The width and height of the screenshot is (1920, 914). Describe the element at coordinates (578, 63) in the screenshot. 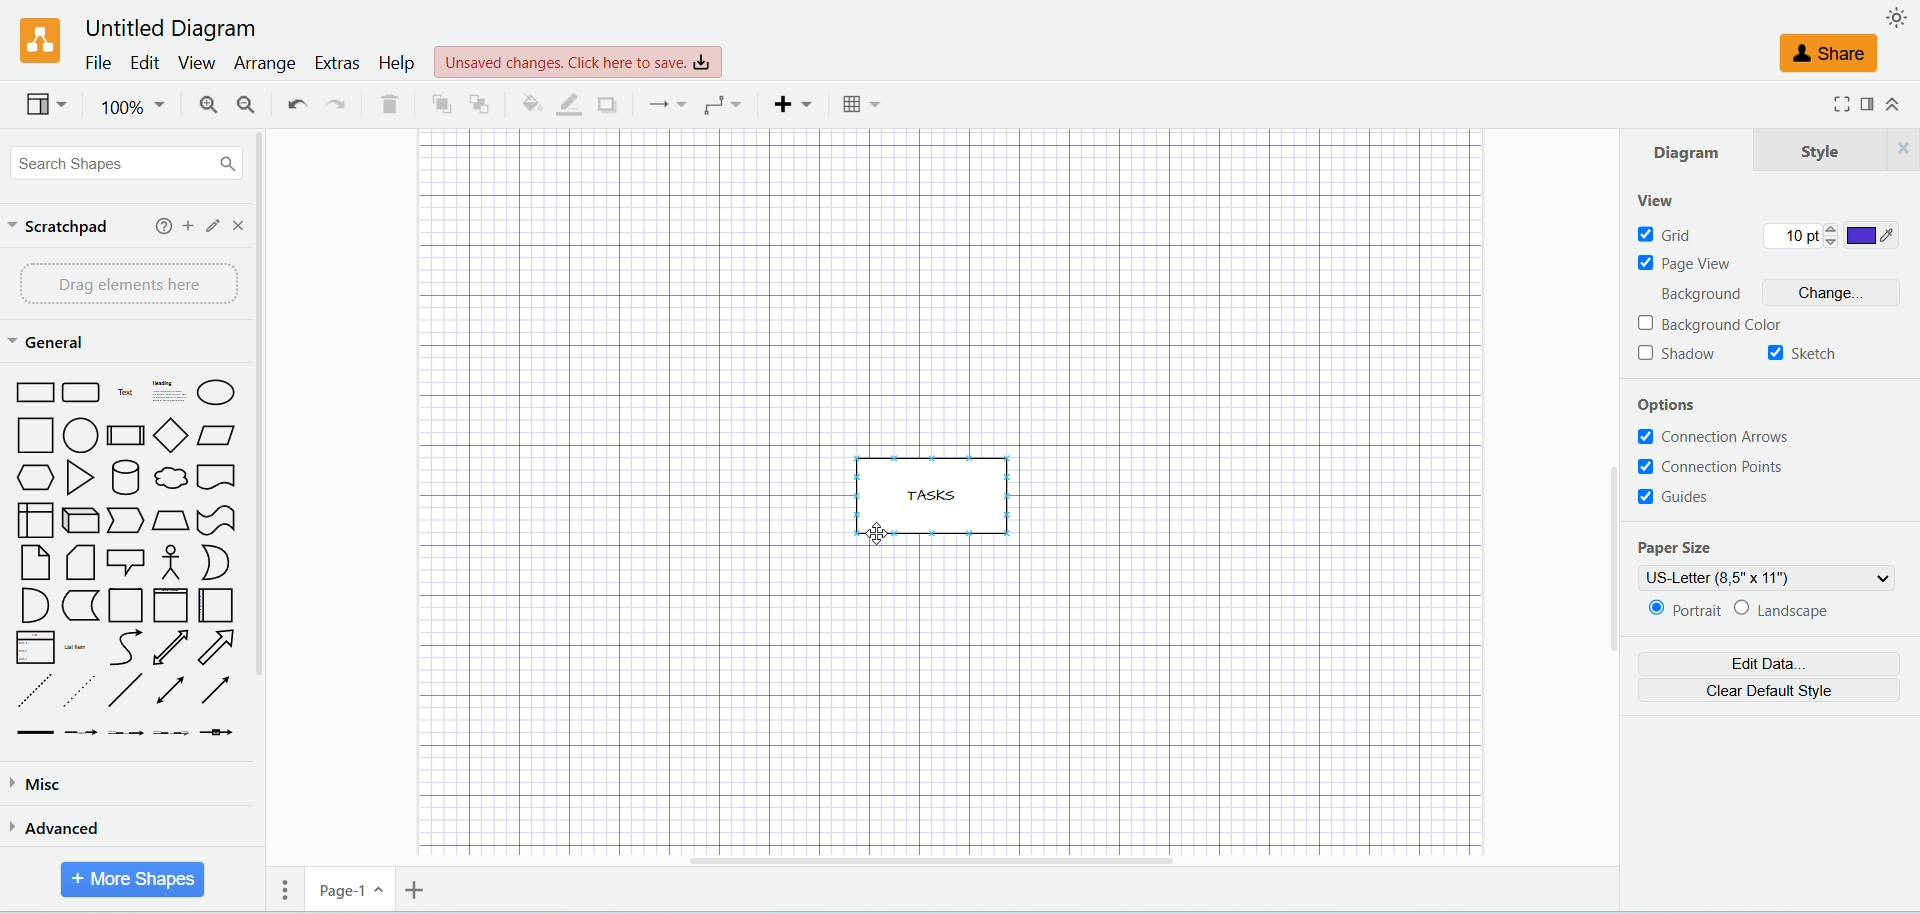

I see `click here to save` at that location.